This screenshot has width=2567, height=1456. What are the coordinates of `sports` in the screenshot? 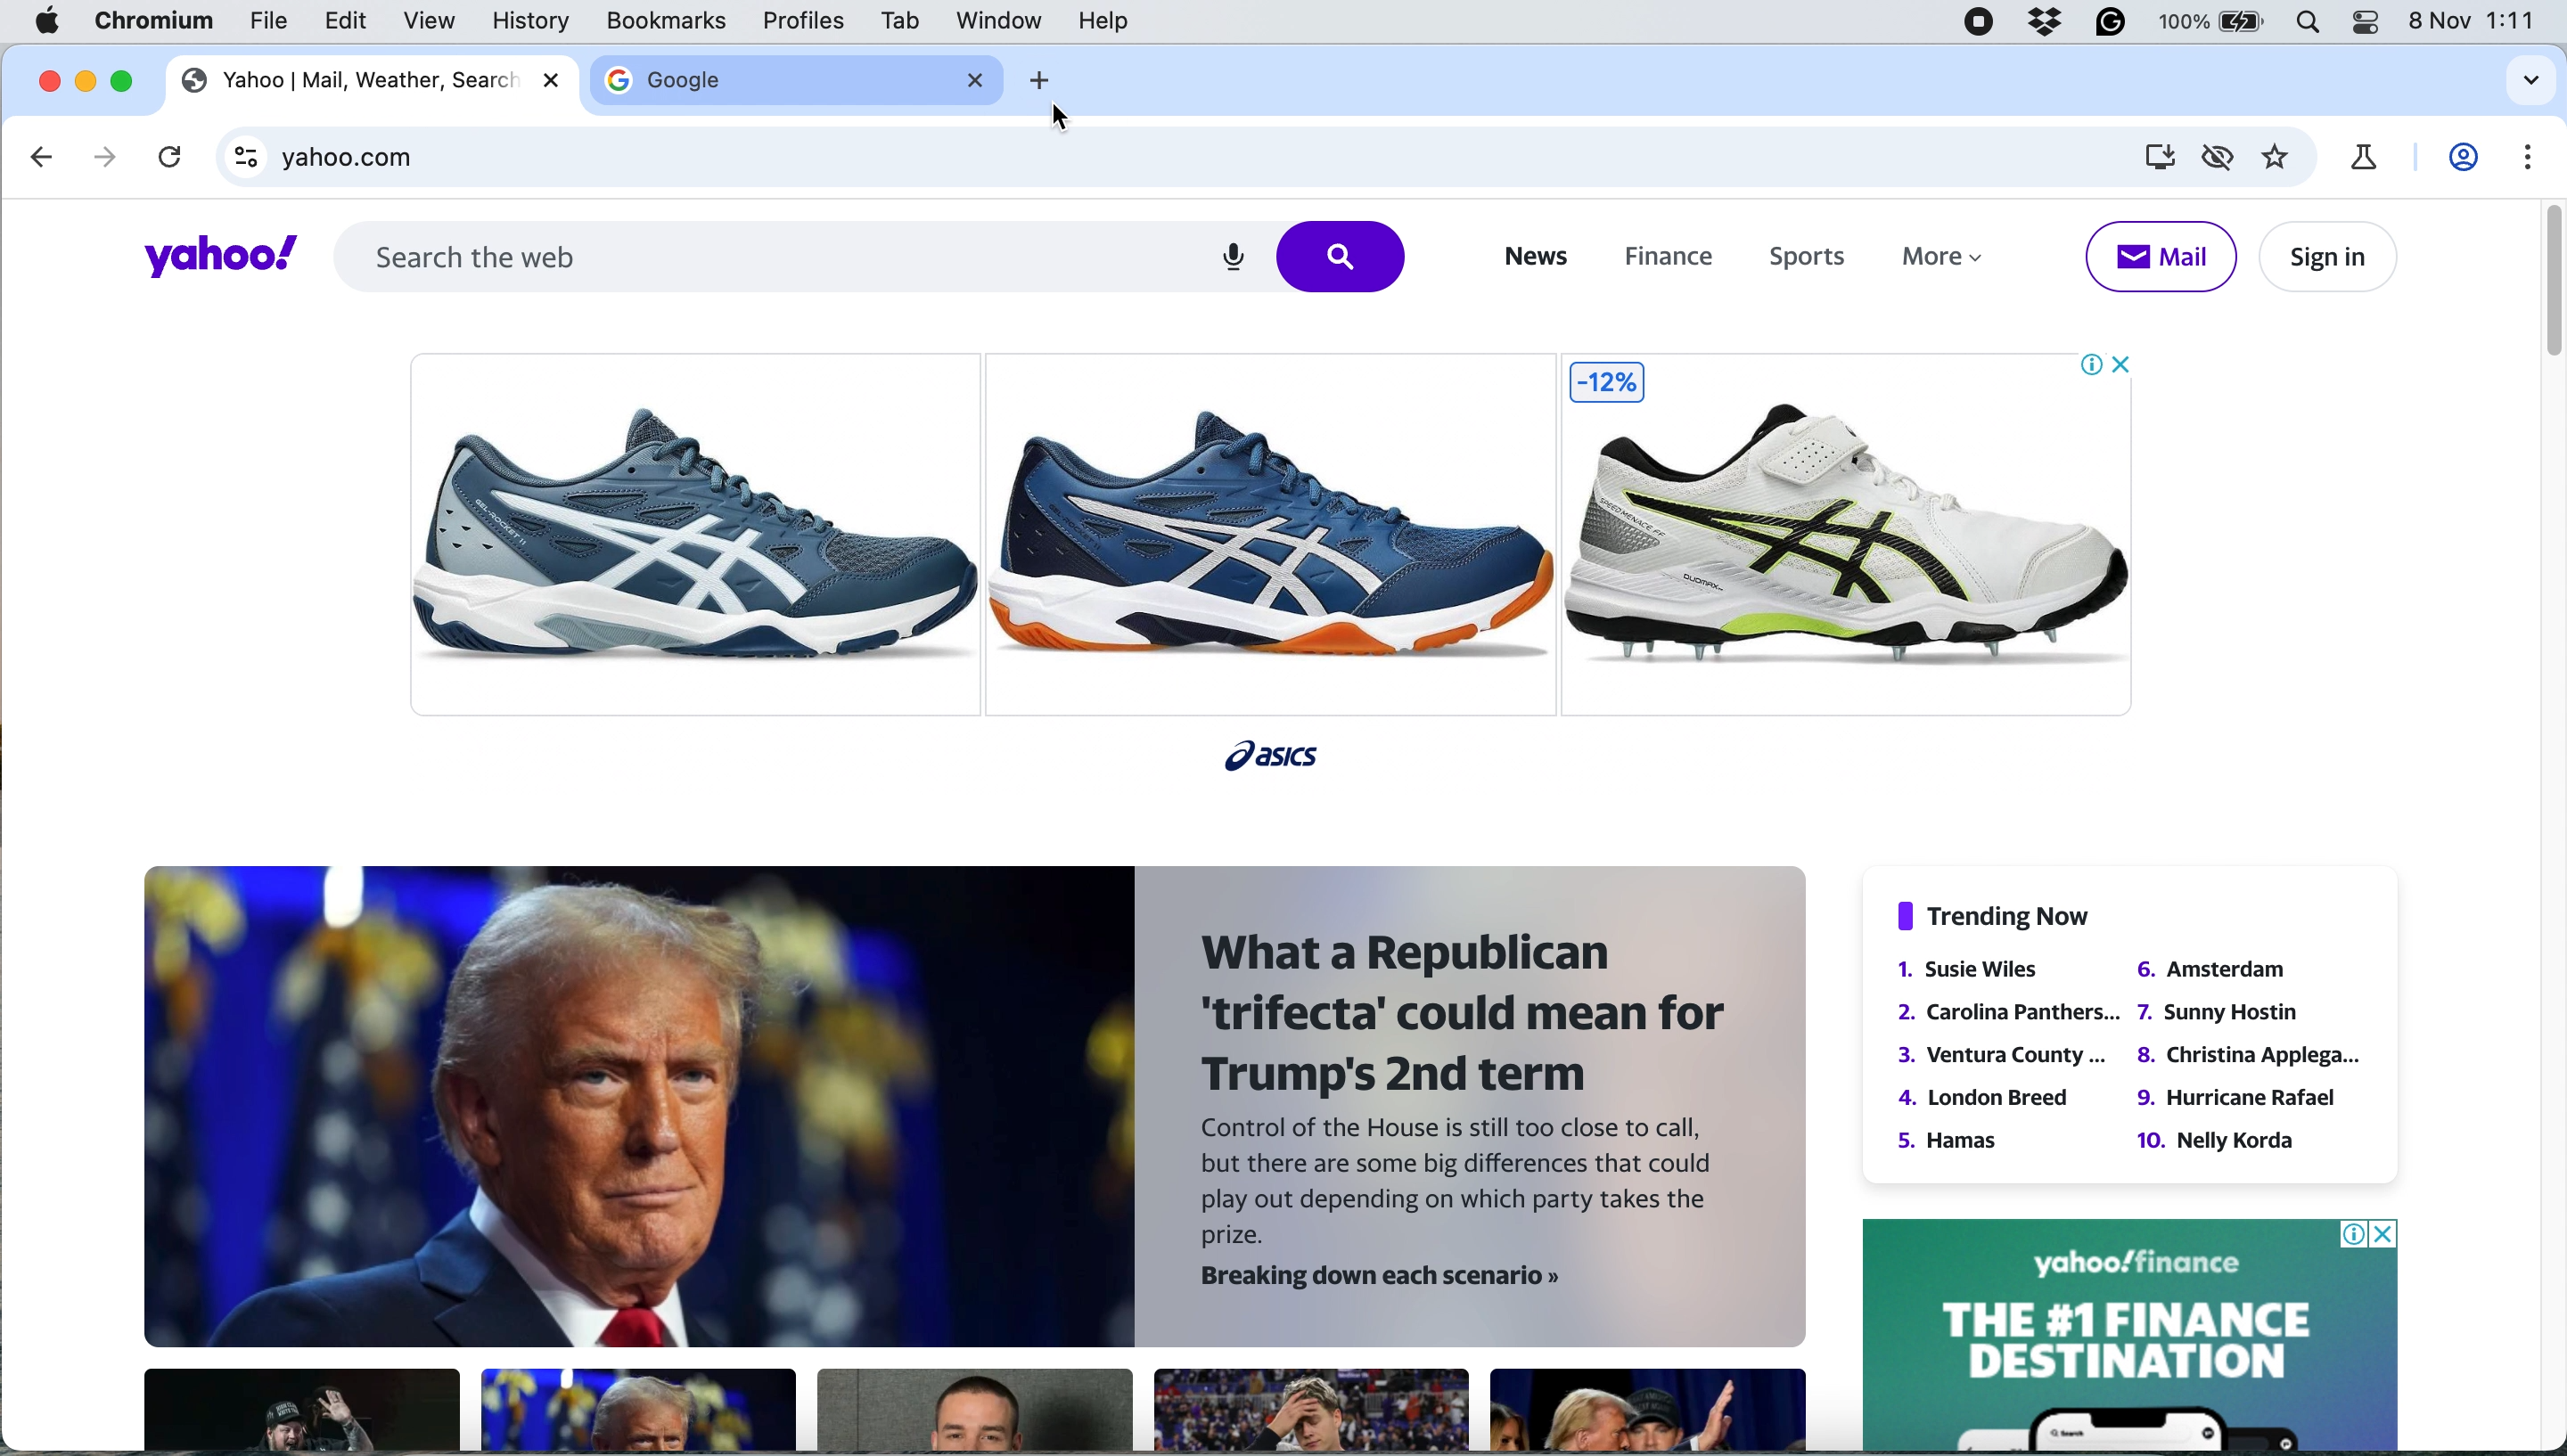 It's located at (1798, 259).